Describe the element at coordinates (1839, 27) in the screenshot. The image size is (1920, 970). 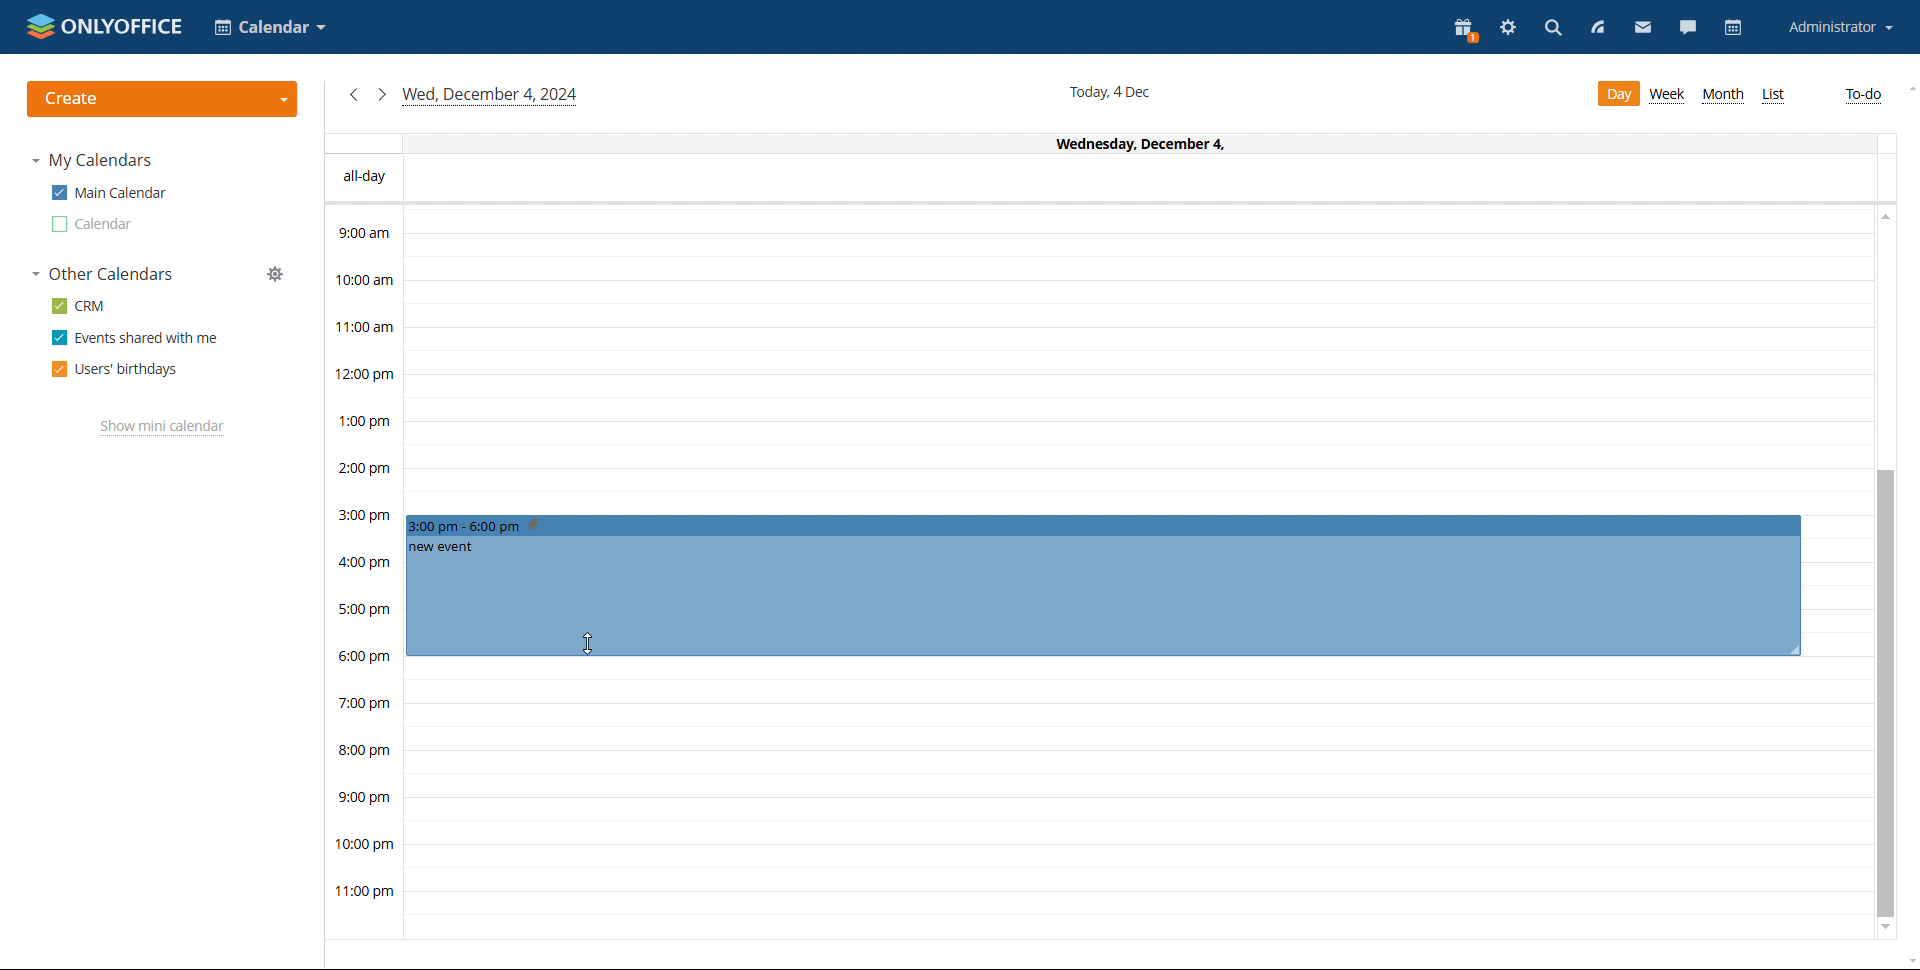
I see `account` at that location.